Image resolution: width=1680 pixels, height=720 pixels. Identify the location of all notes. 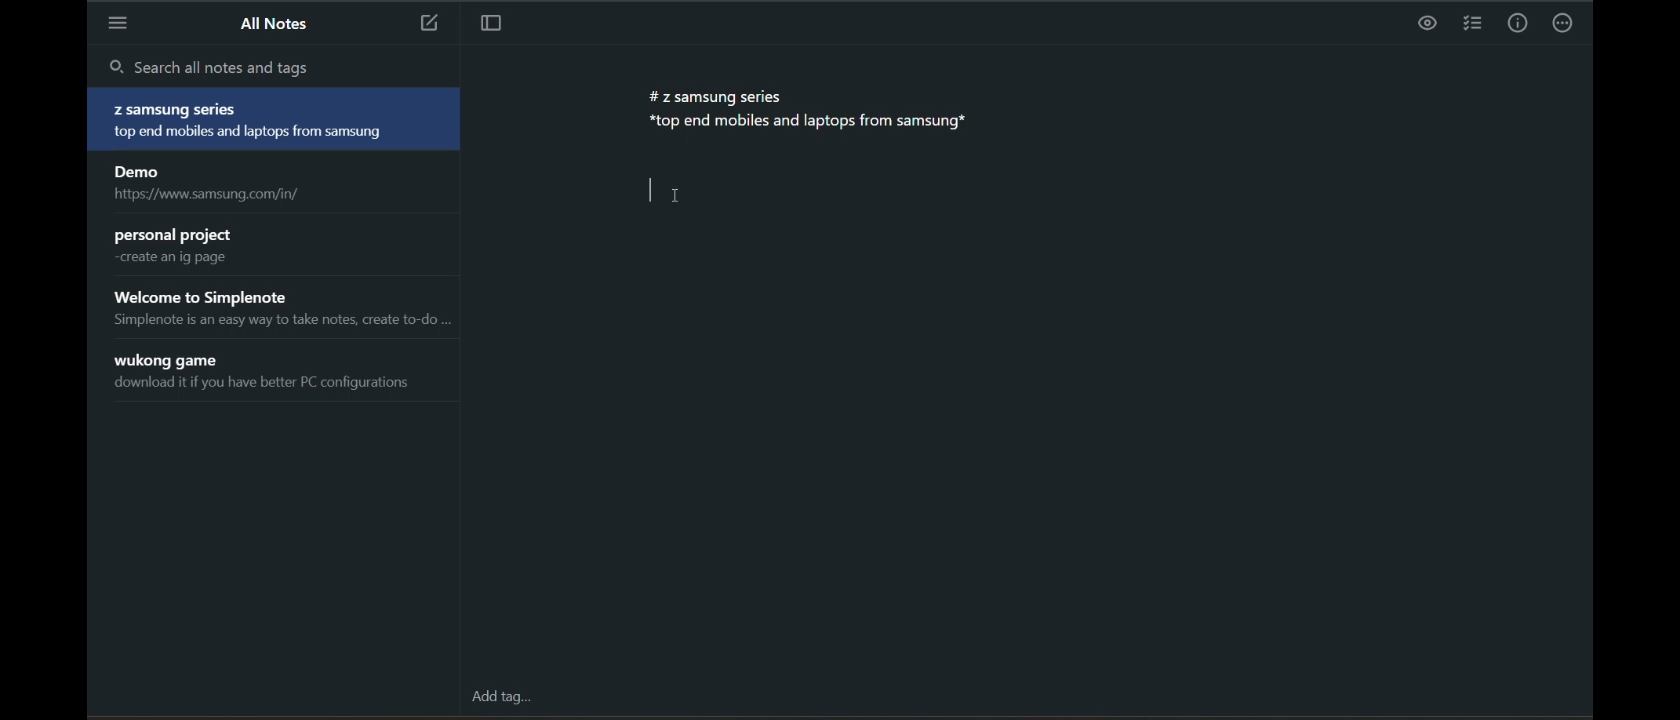
(279, 26).